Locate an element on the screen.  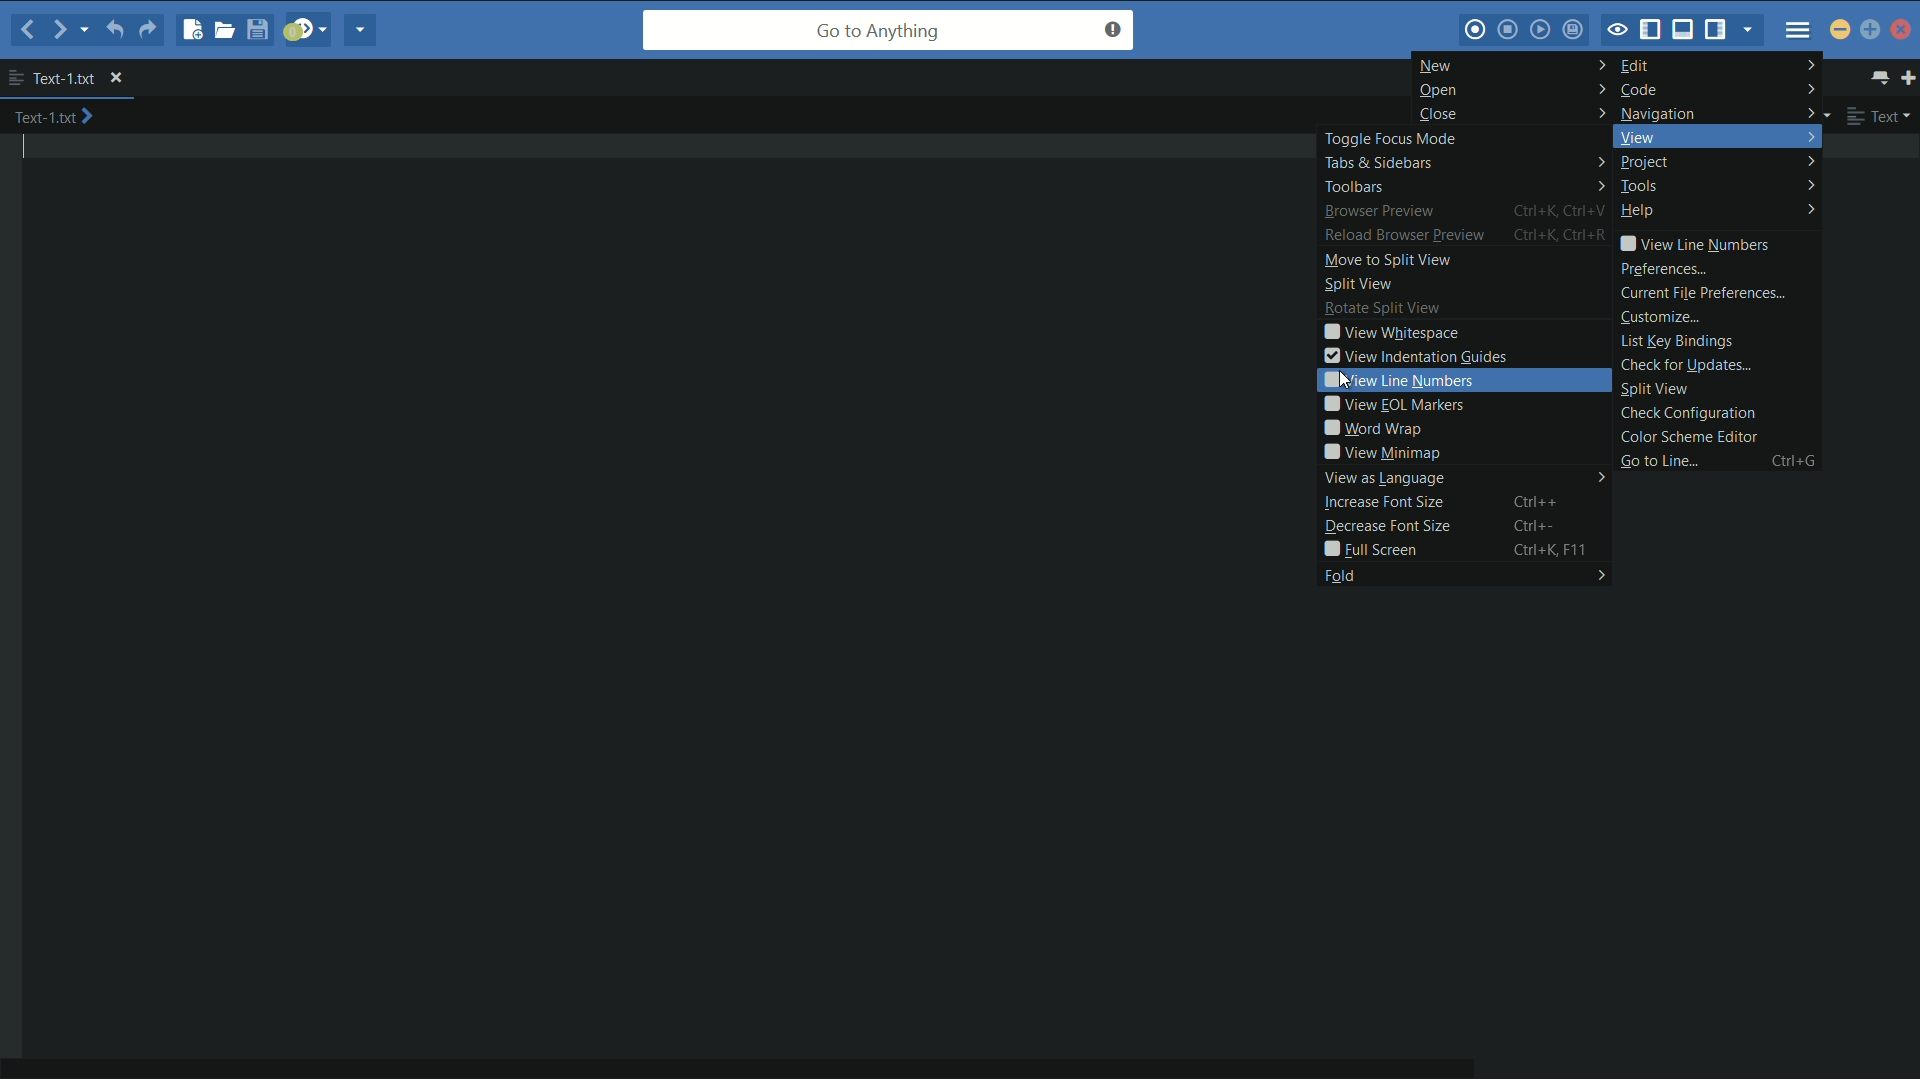
redo is located at coordinates (149, 32).